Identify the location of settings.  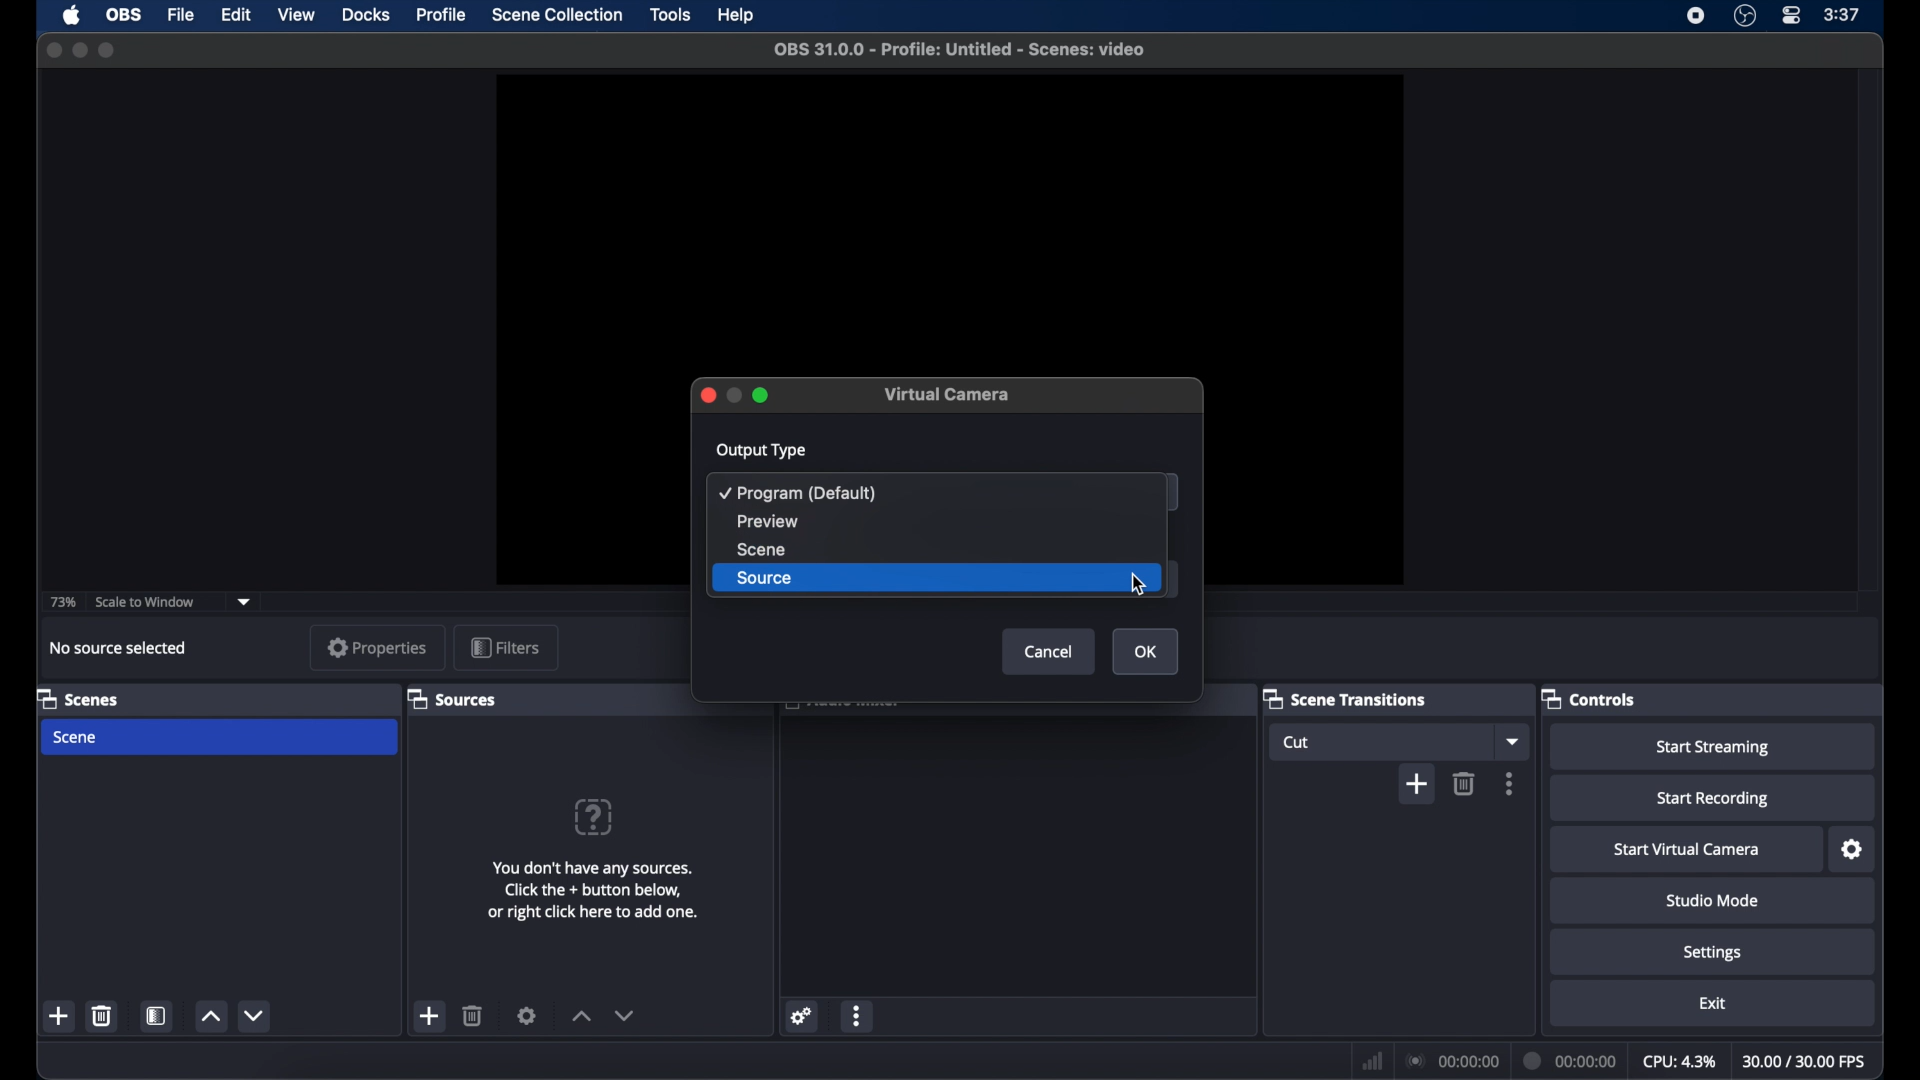
(1853, 849).